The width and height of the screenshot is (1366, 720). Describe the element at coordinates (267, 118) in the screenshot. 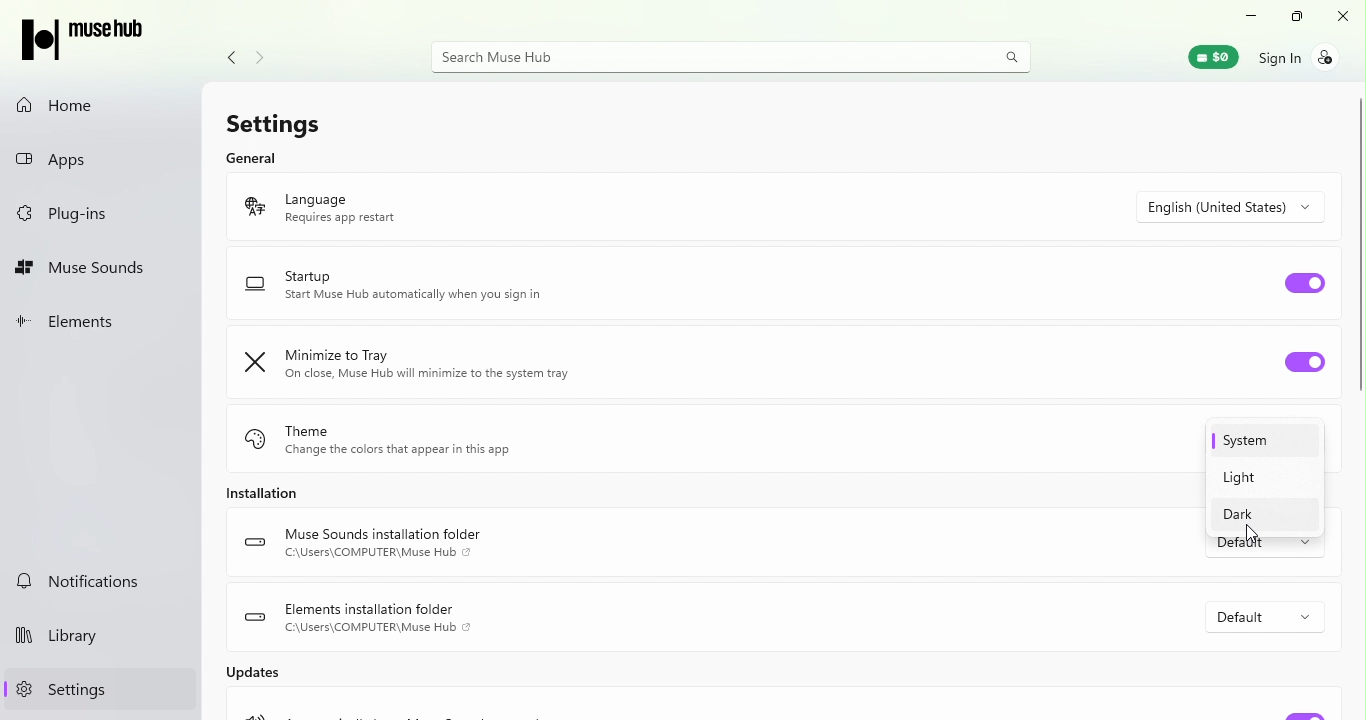

I see `Settings ` at that location.